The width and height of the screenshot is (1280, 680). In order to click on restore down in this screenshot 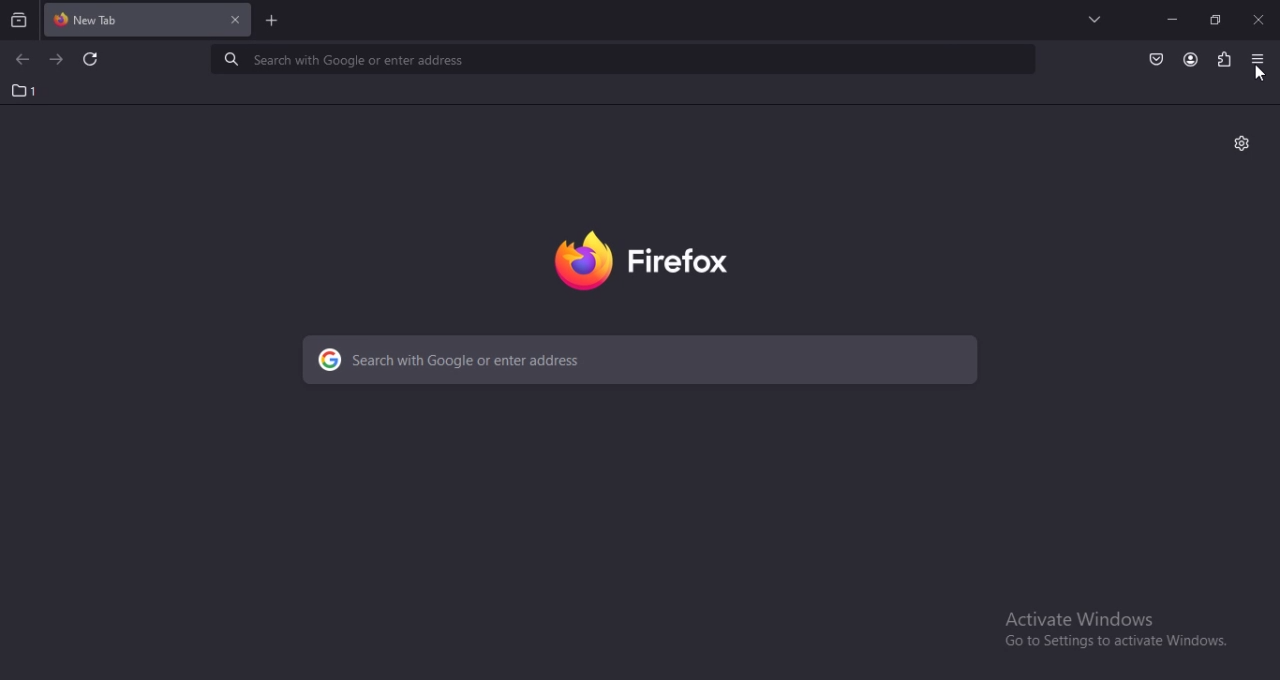, I will do `click(1214, 20)`.